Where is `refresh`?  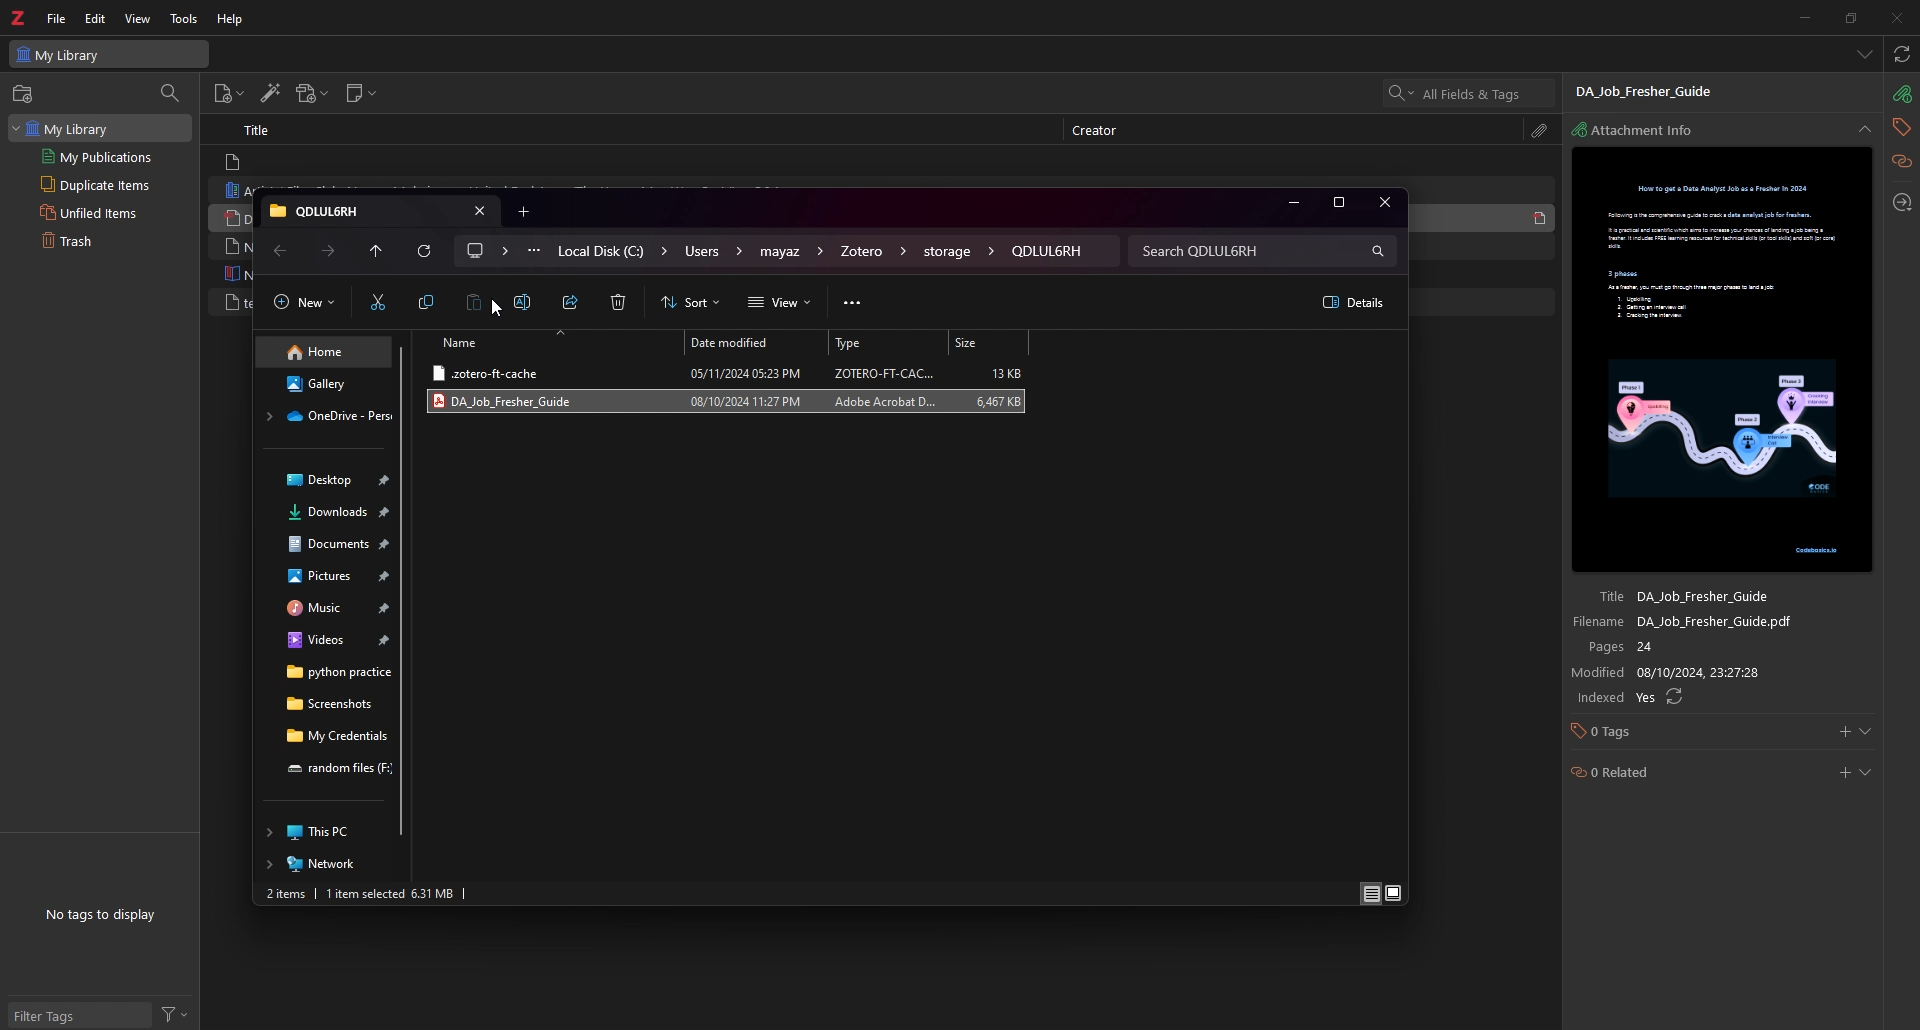 refresh is located at coordinates (428, 252).